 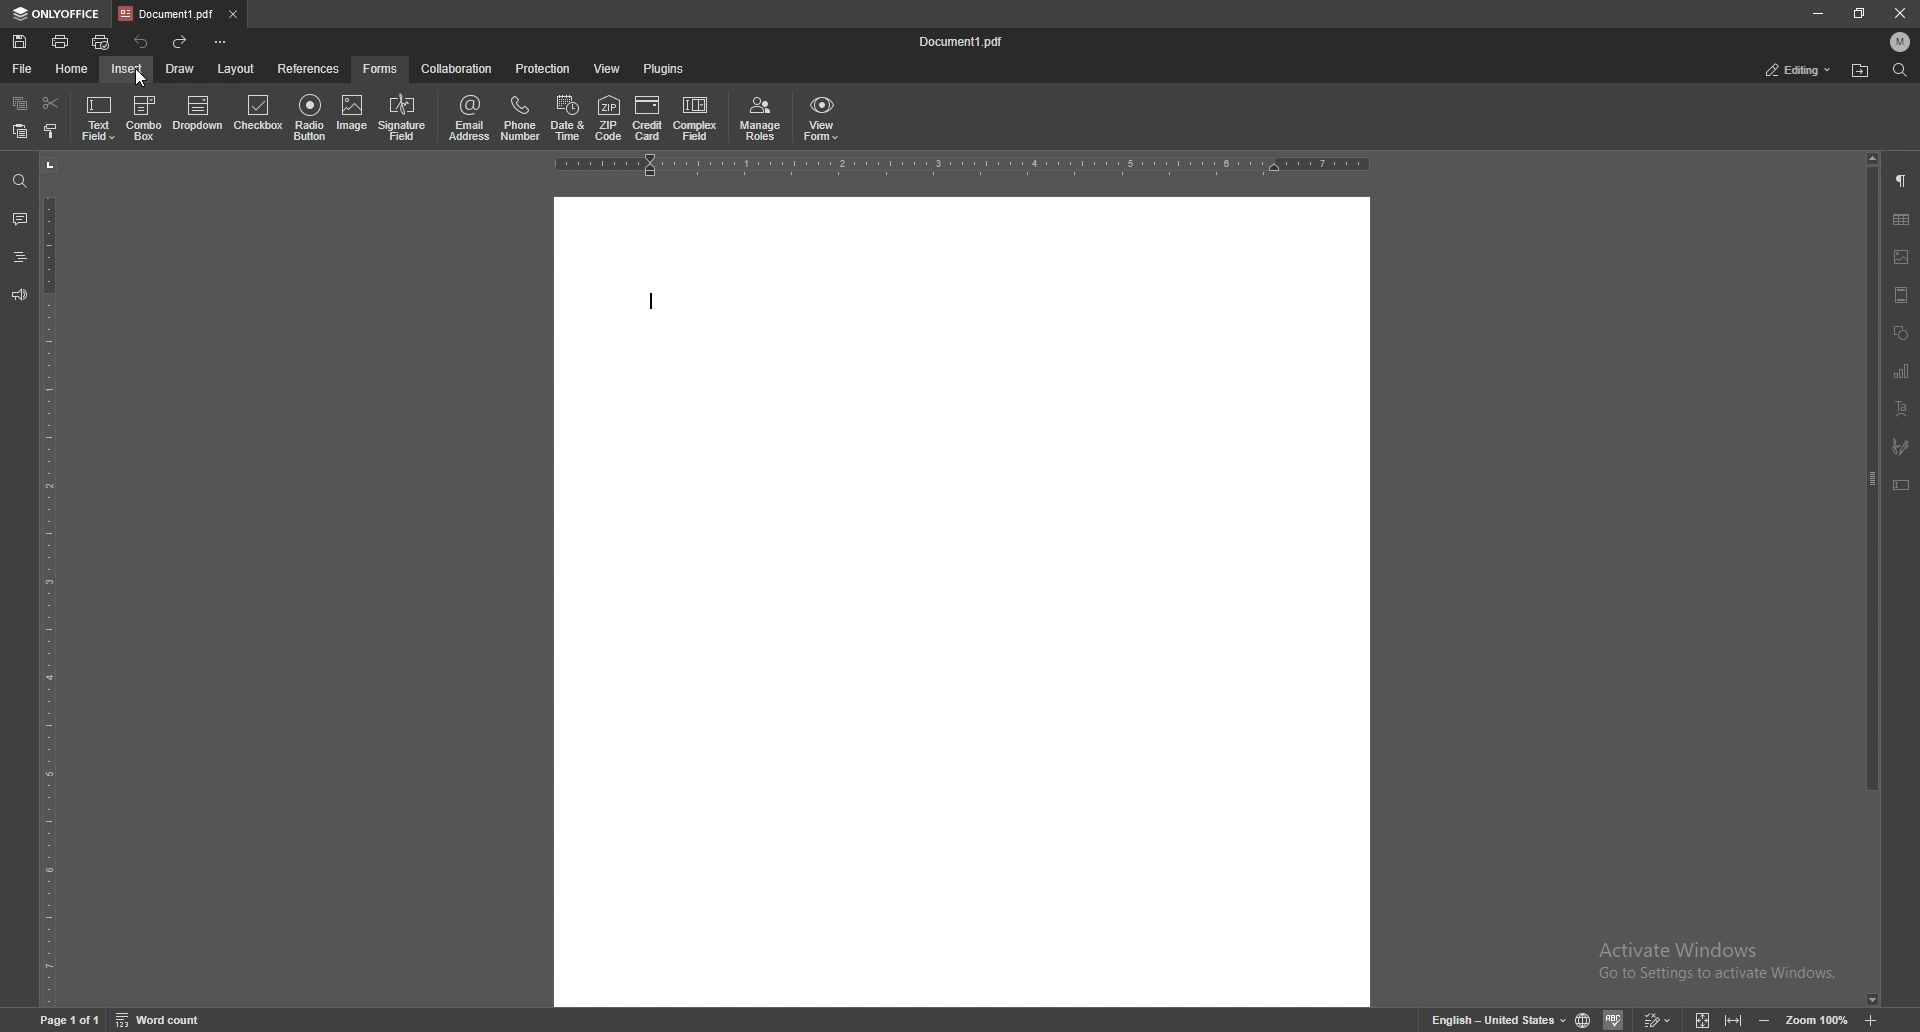 What do you see at coordinates (145, 117) in the screenshot?
I see `combo box` at bounding box center [145, 117].